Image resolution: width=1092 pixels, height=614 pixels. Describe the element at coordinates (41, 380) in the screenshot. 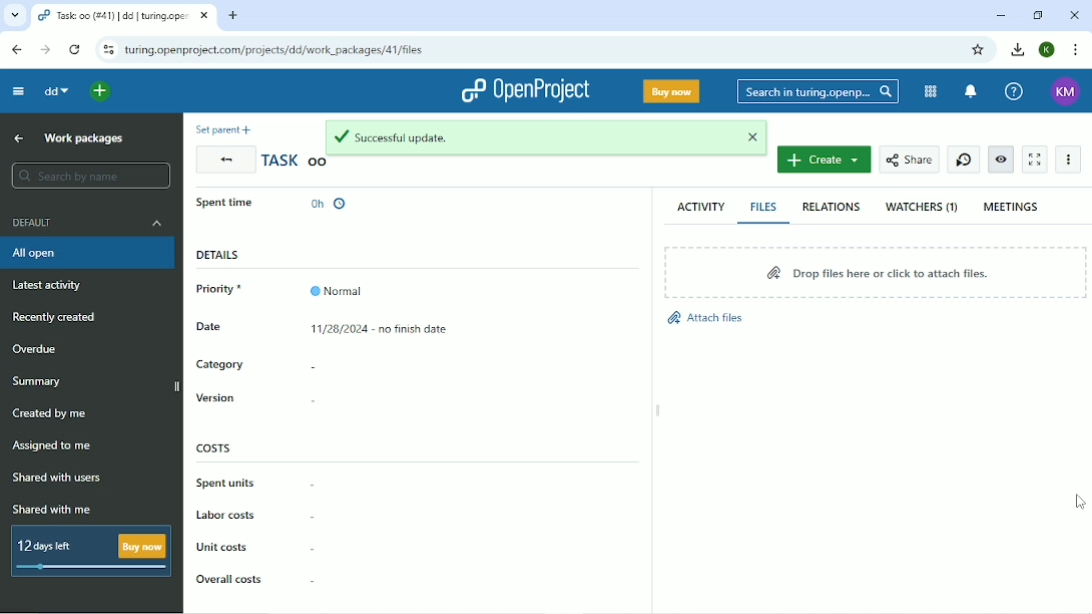

I see `Summary` at that location.